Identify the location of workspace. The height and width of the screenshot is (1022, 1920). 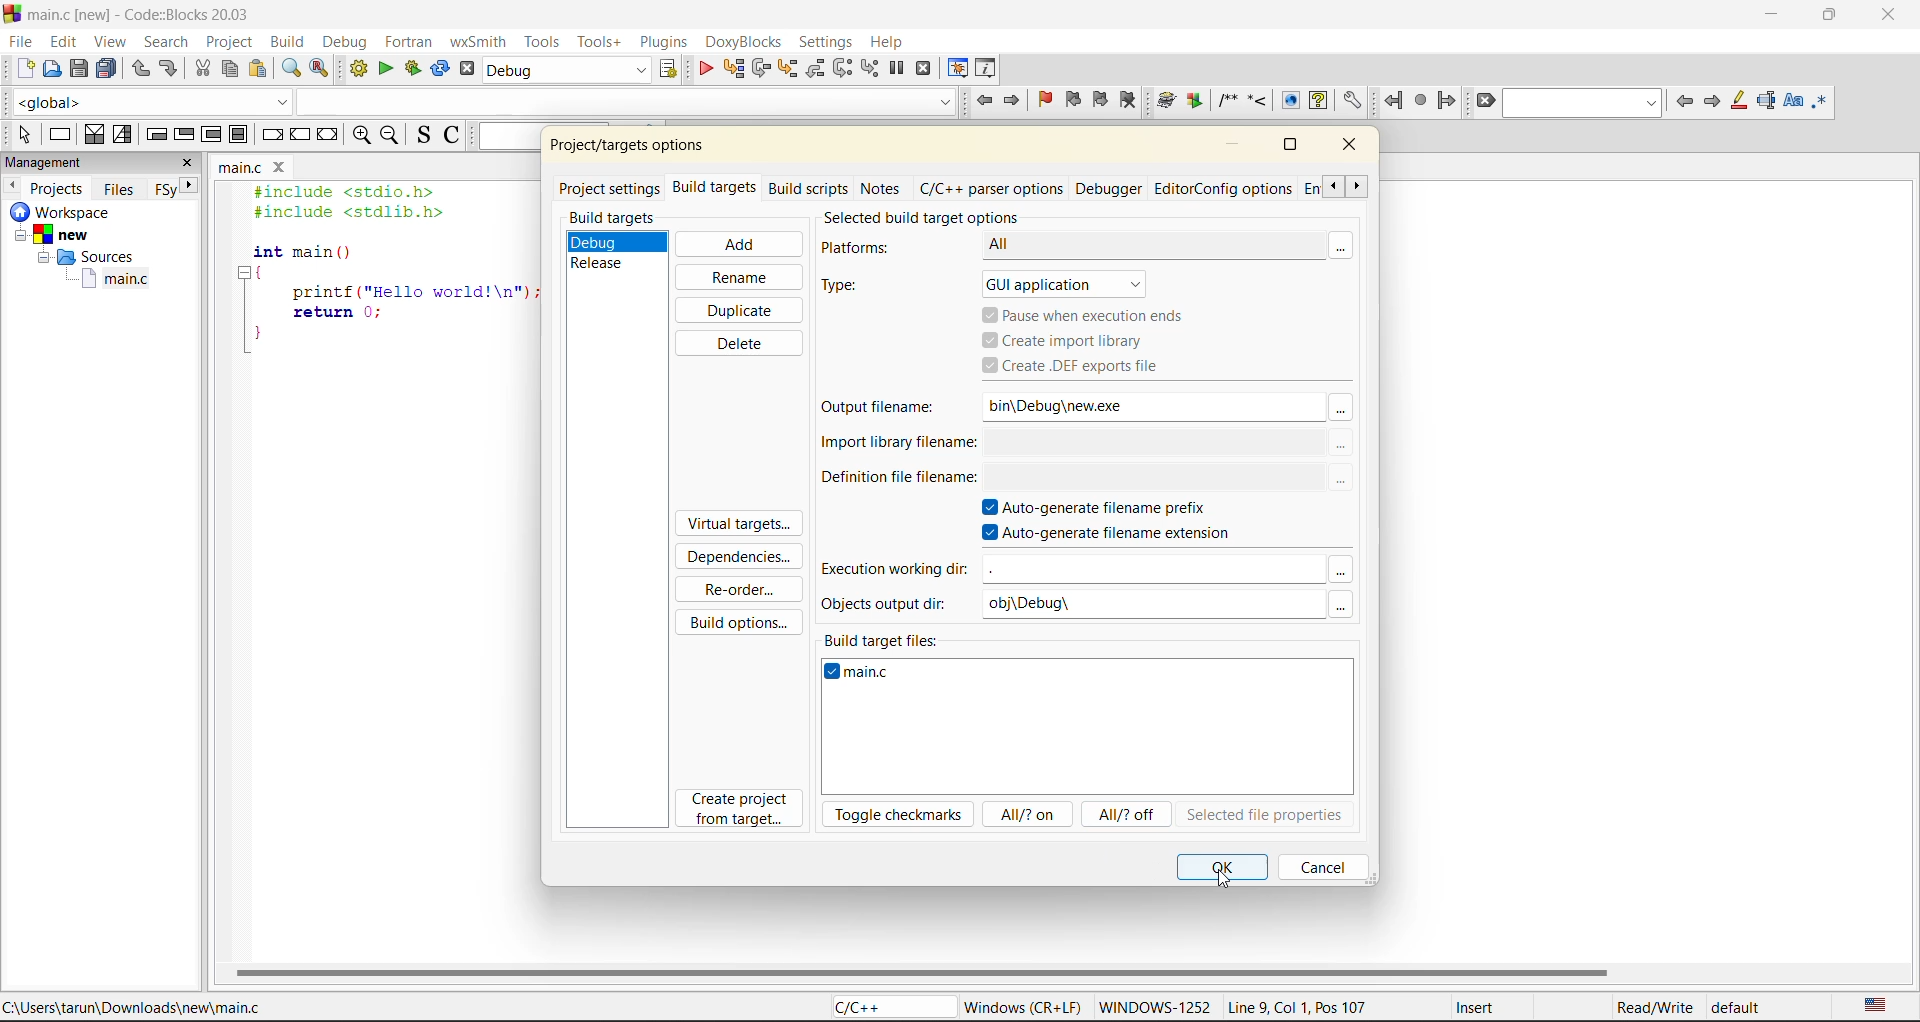
(84, 212).